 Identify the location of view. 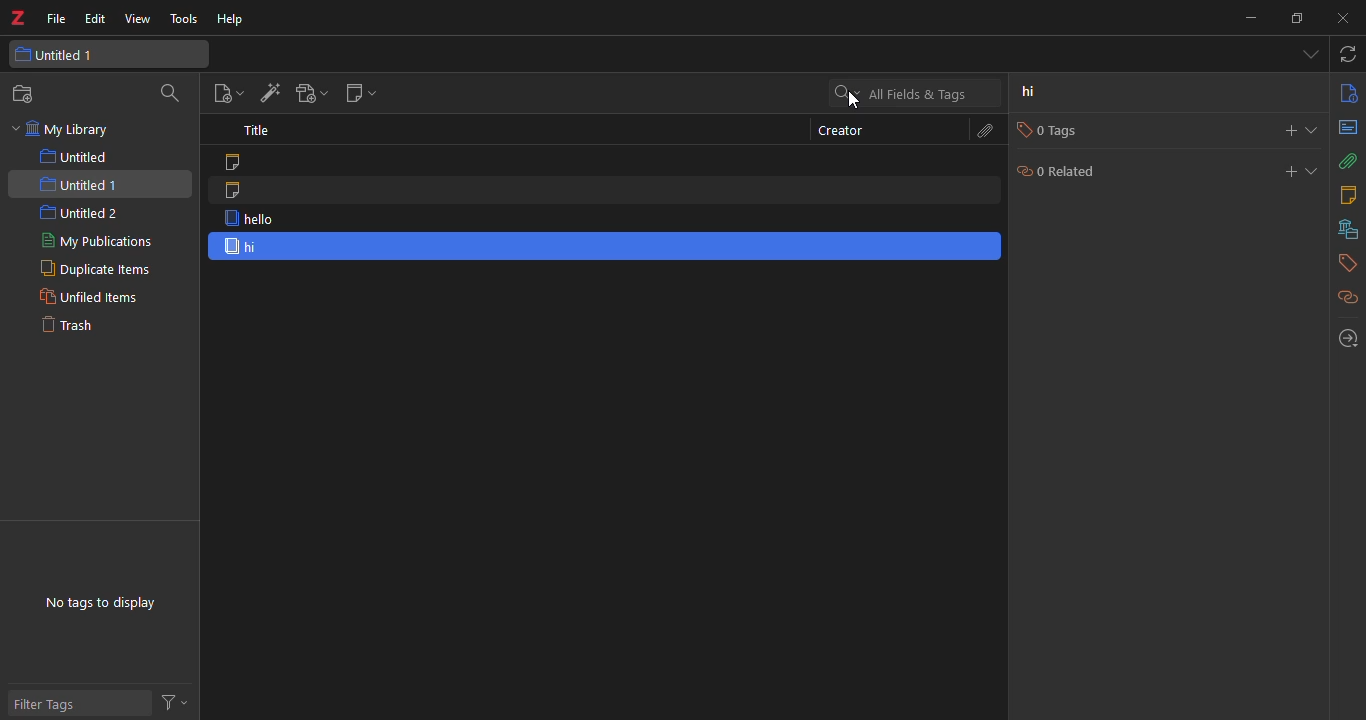
(137, 21).